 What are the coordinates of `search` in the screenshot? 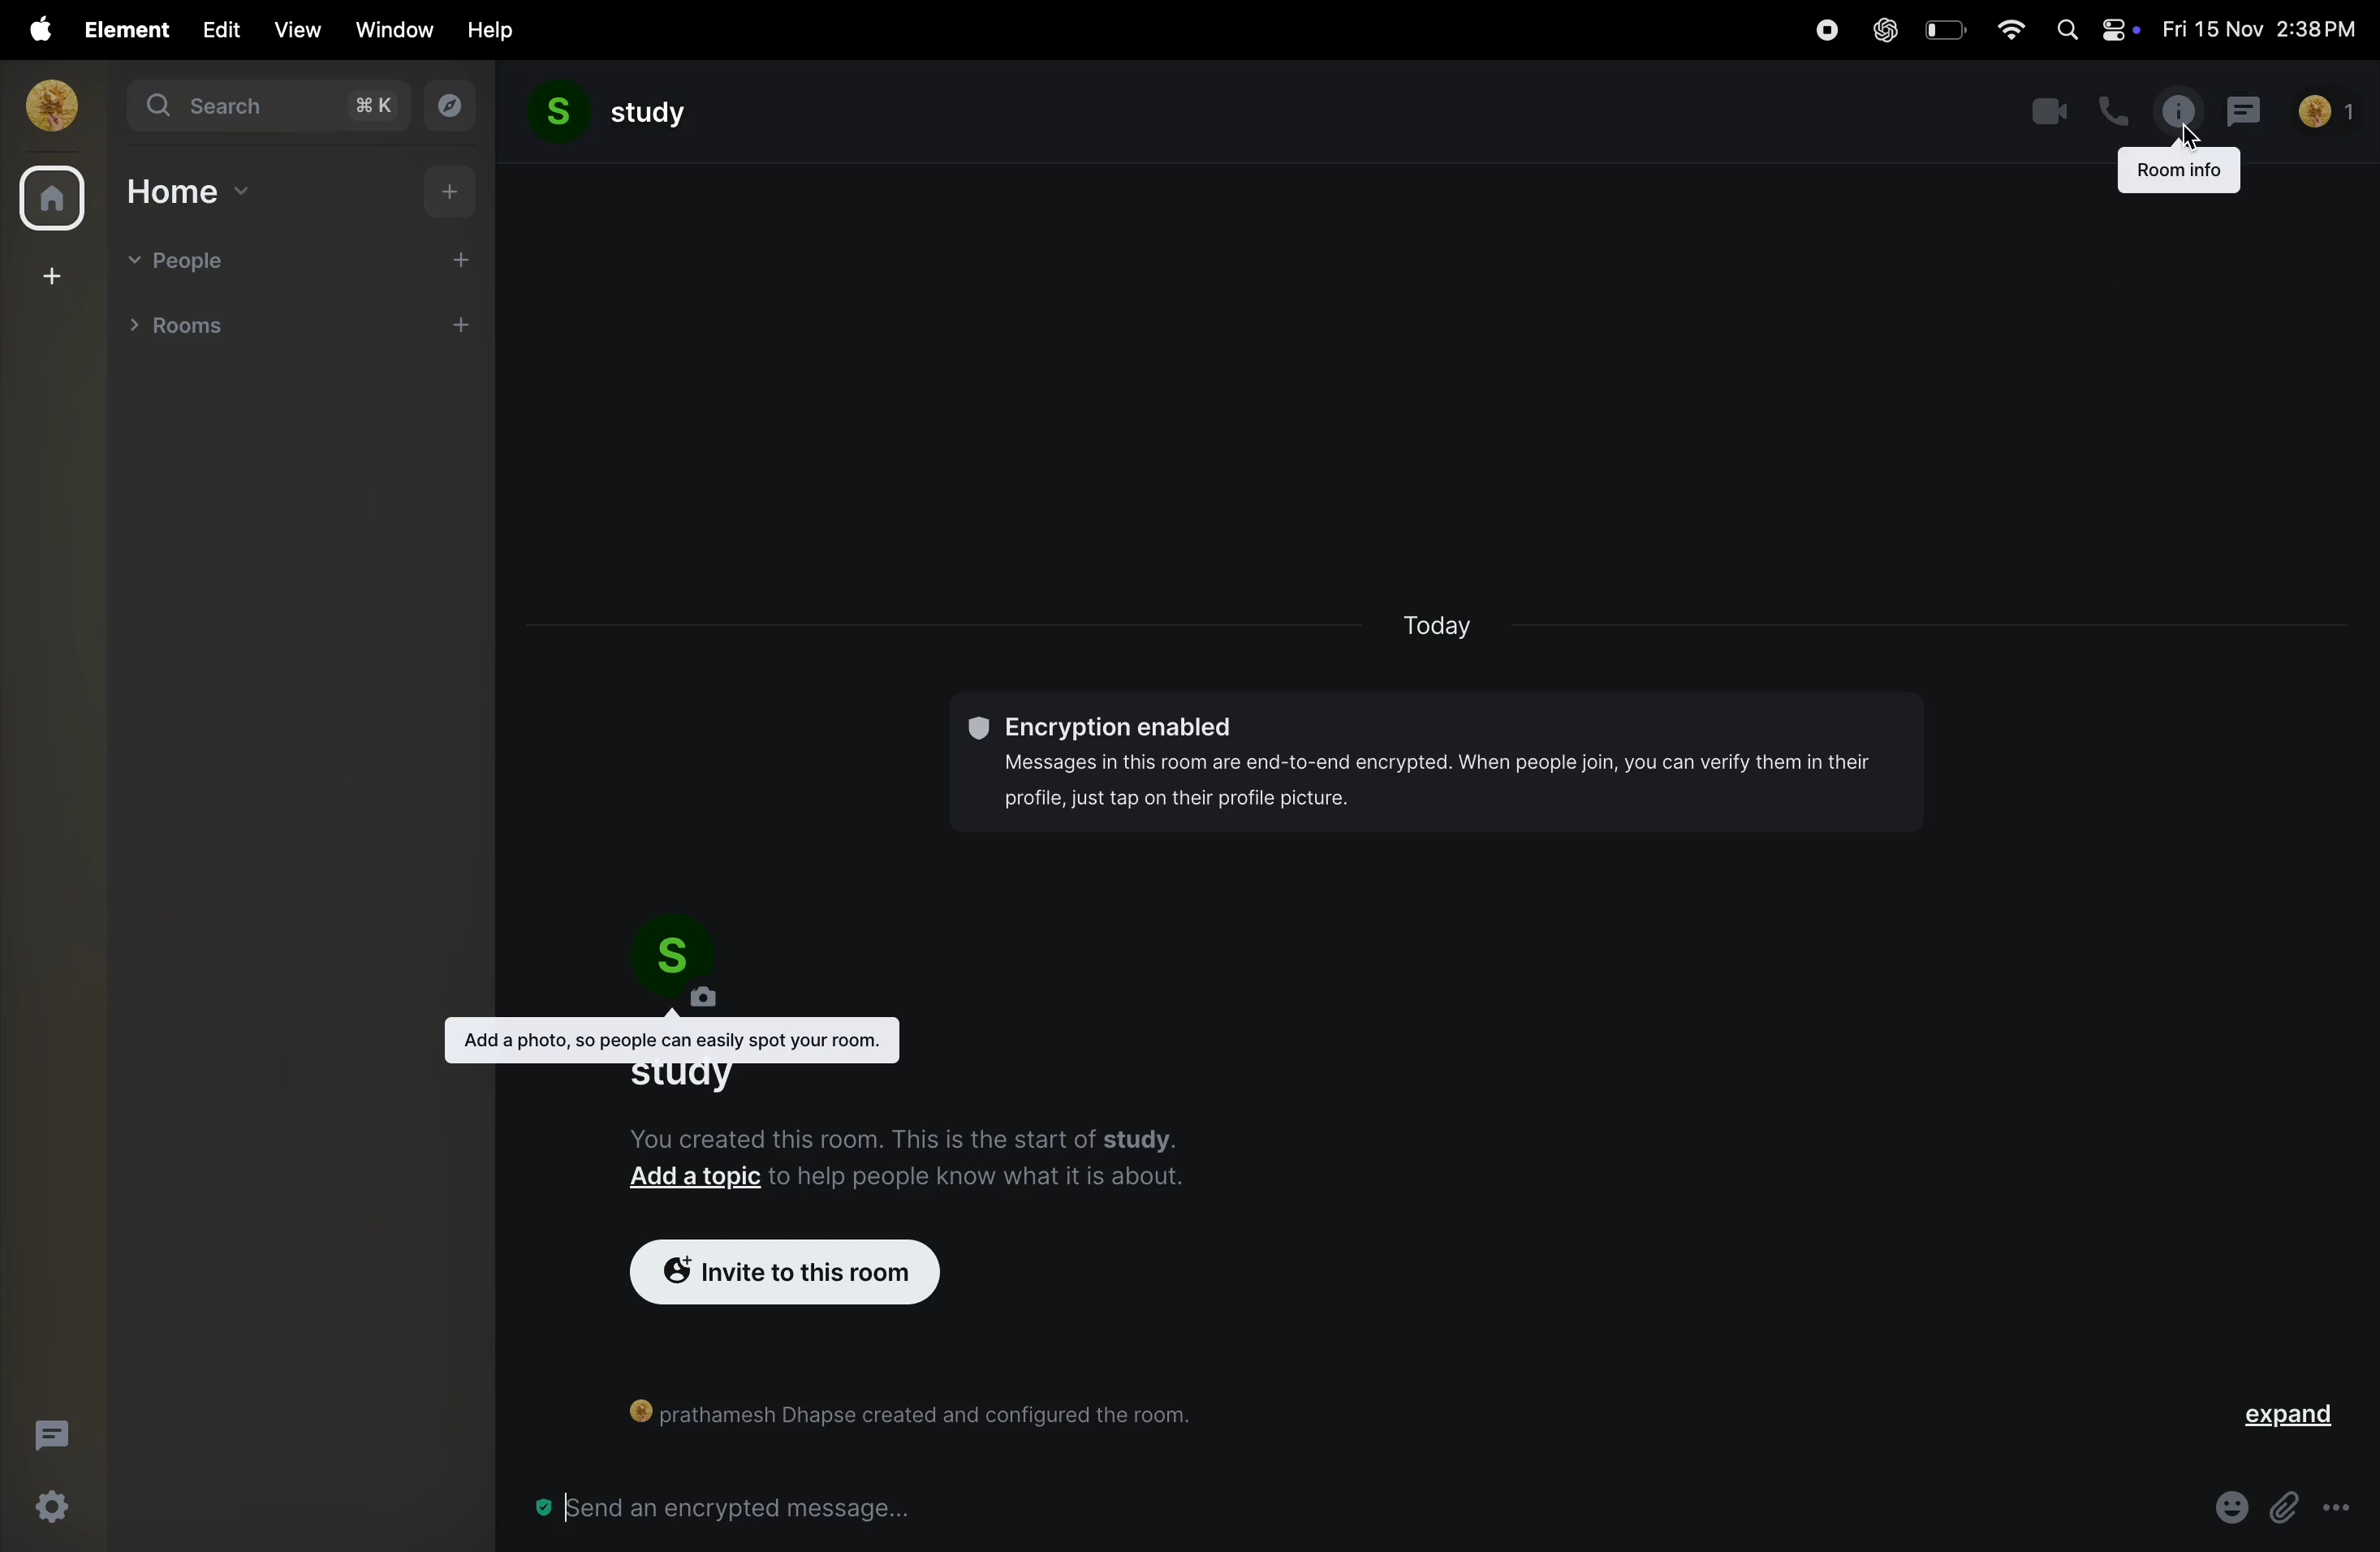 It's located at (265, 106).